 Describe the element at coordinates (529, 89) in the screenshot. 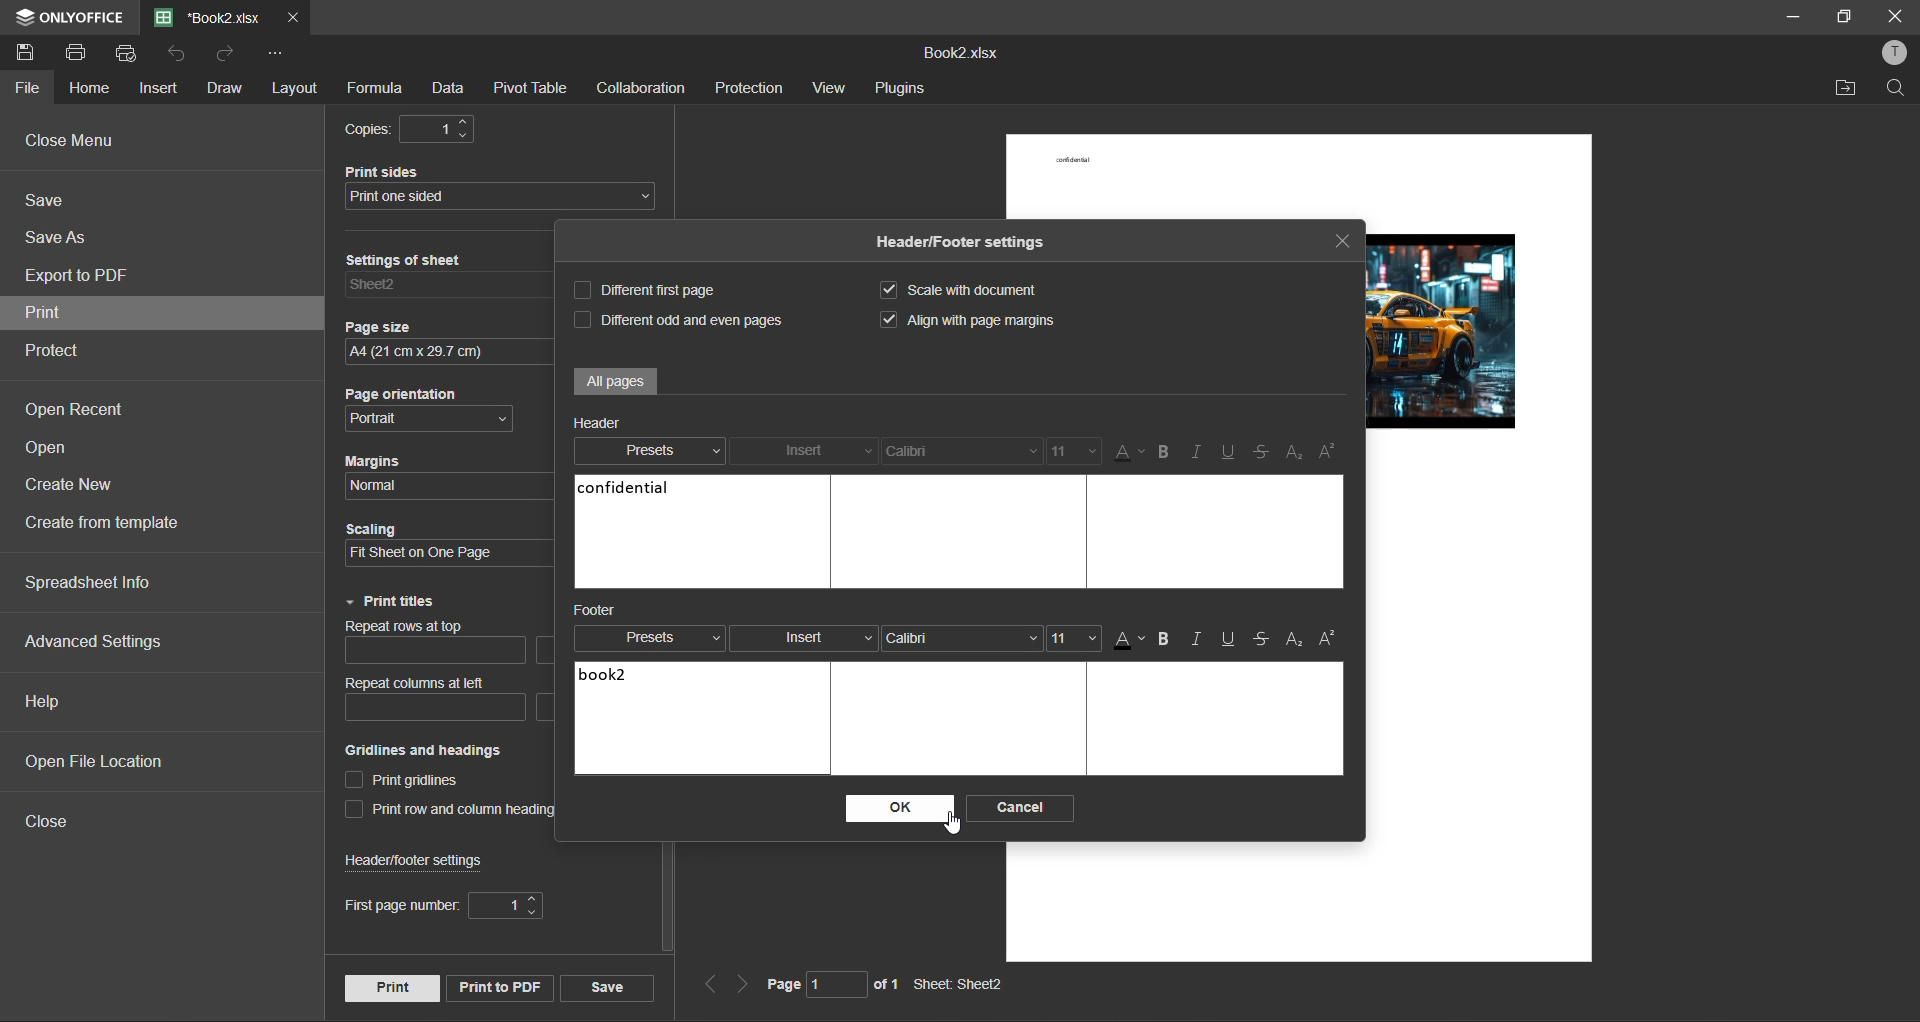

I see `pivot table` at that location.